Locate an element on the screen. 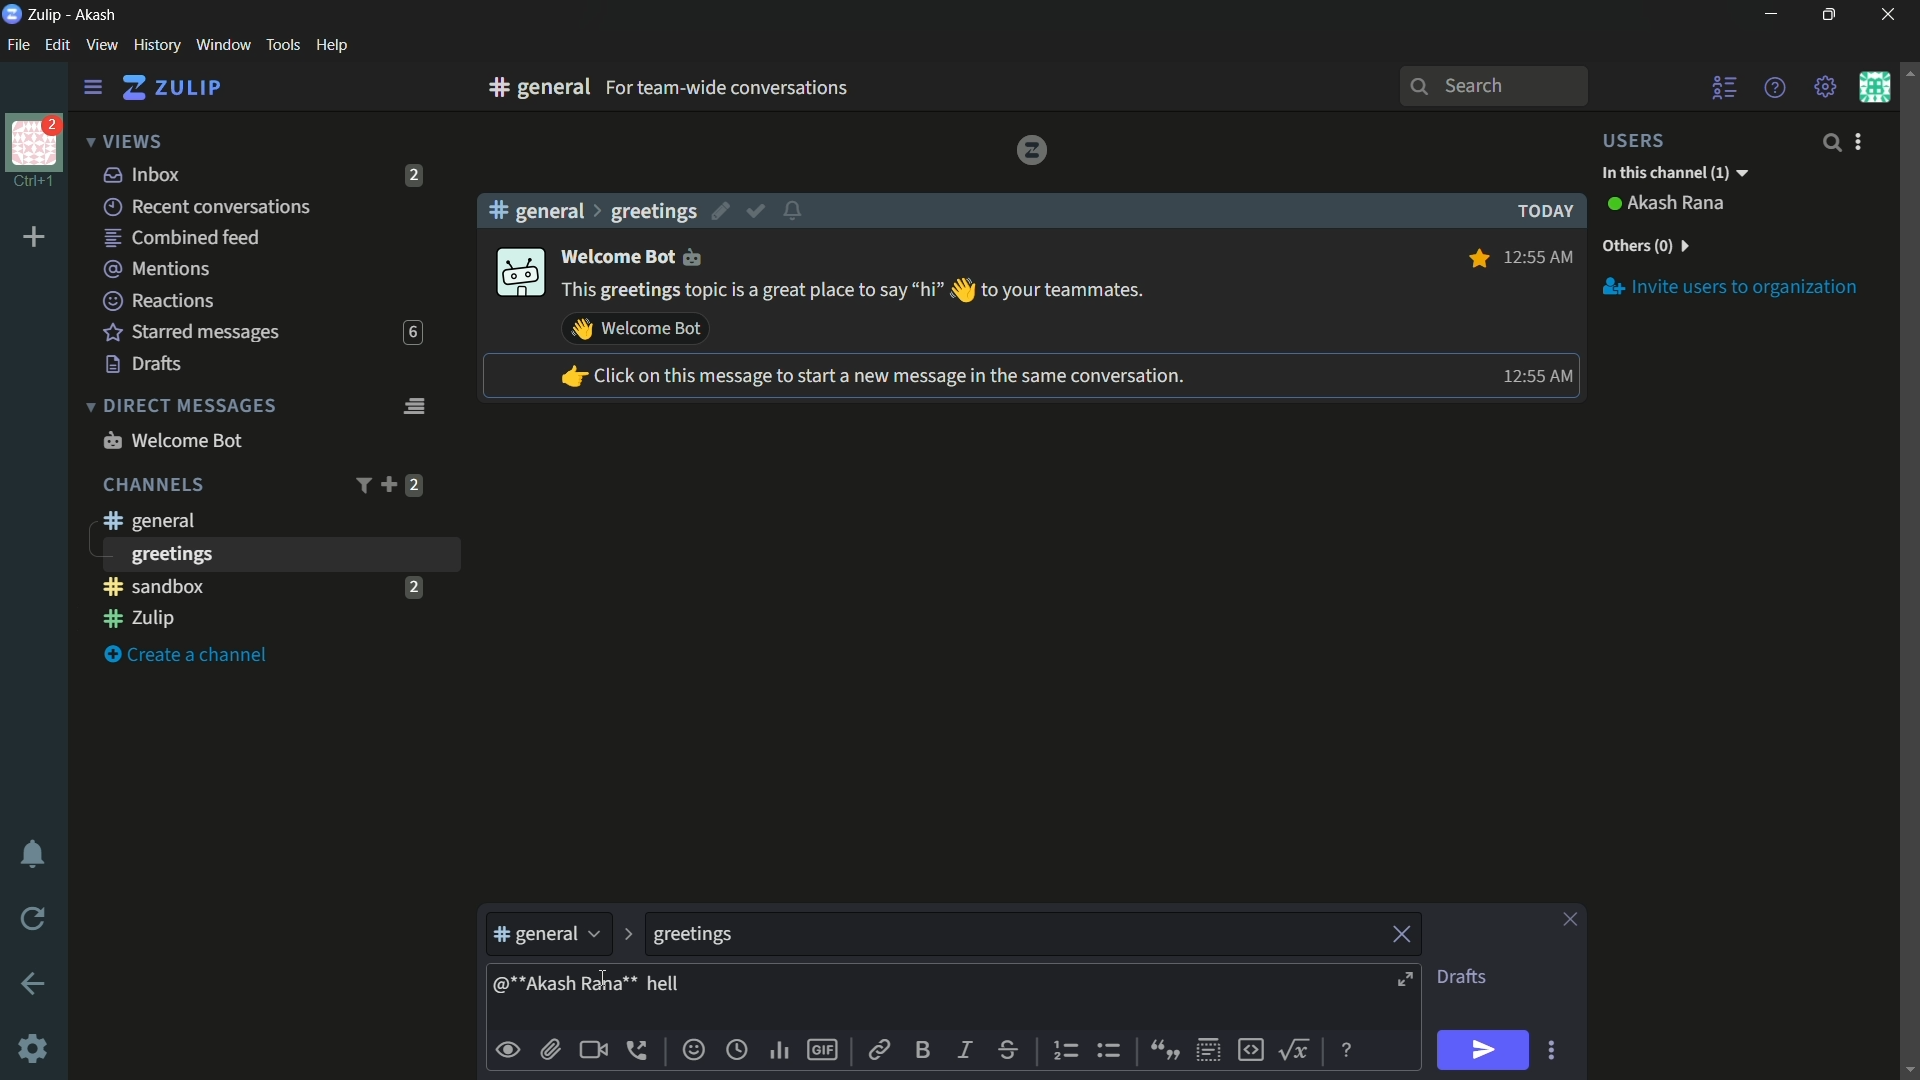  invite users to organization is located at coordinates (1731, 286).